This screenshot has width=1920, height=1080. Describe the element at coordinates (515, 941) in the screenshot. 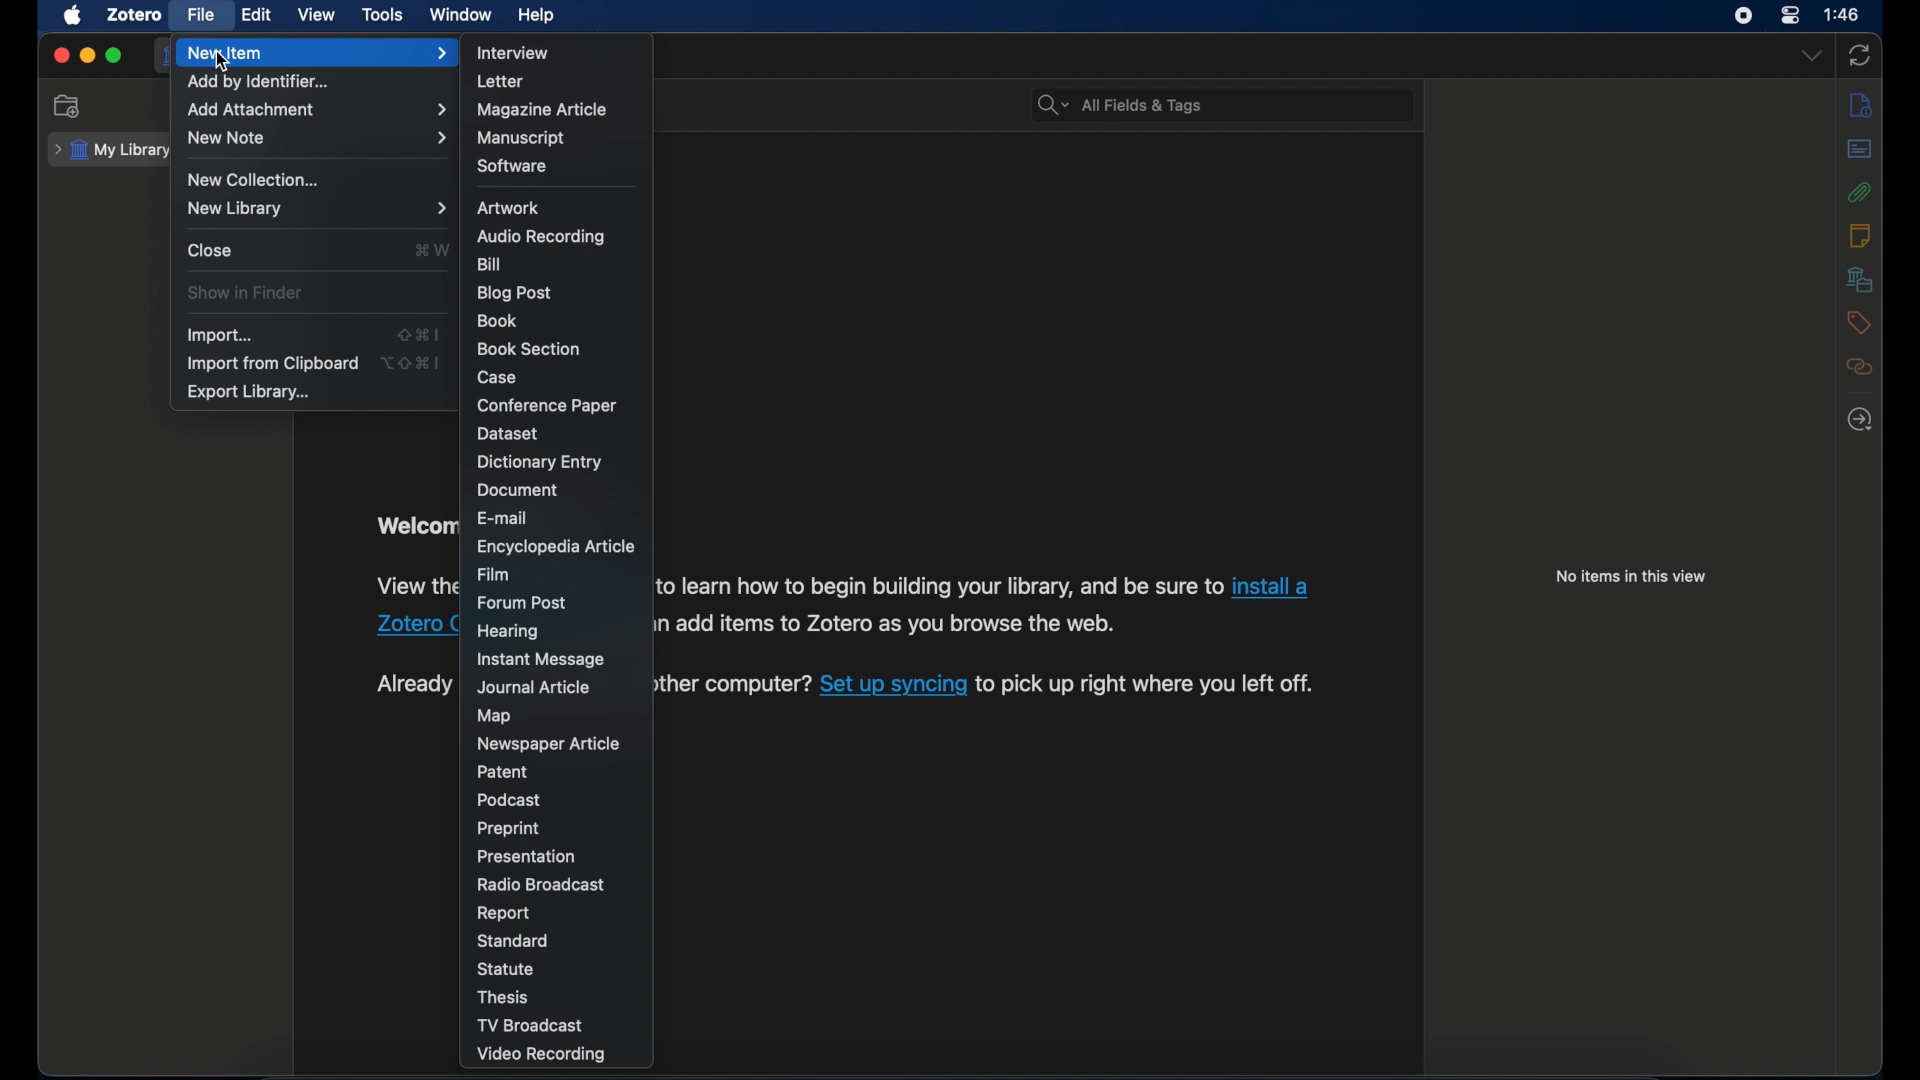

I see `standard` at that location.